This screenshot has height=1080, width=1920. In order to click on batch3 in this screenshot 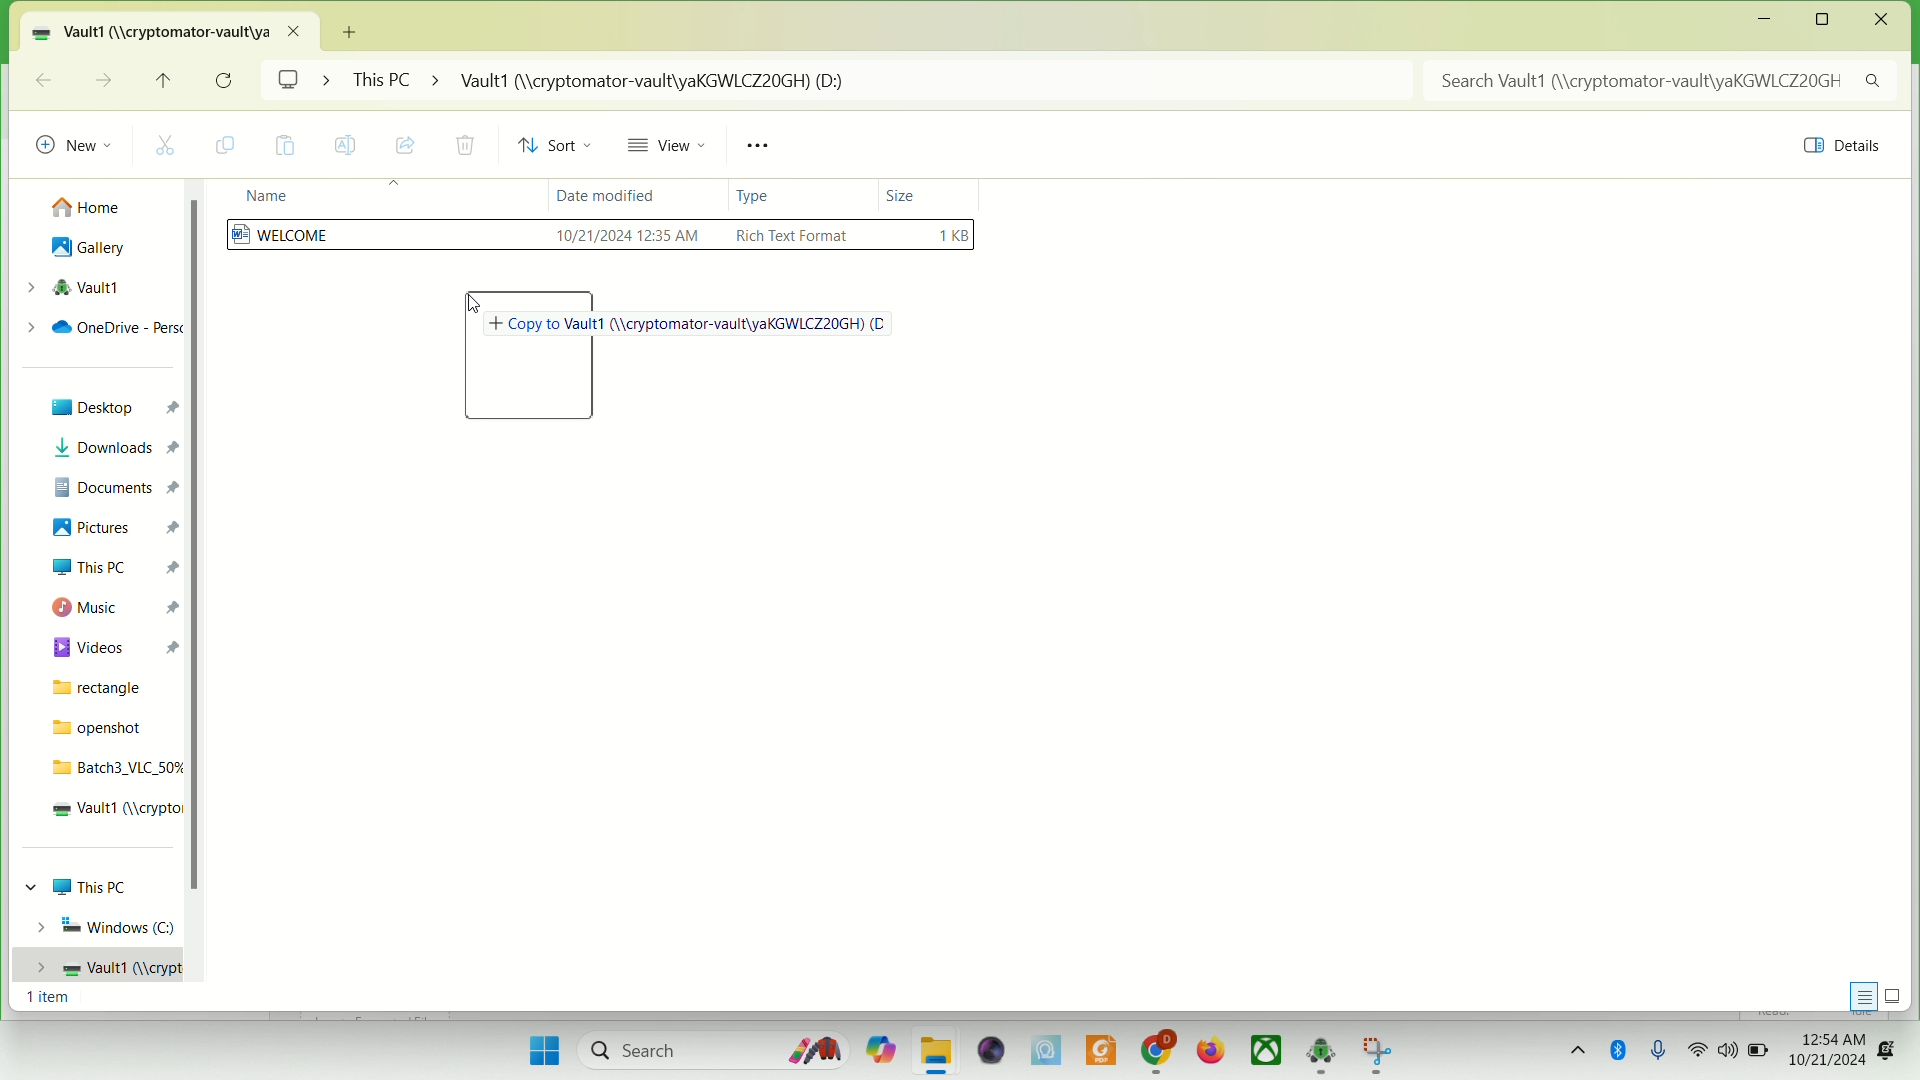, I will do `click(112, 767)`.